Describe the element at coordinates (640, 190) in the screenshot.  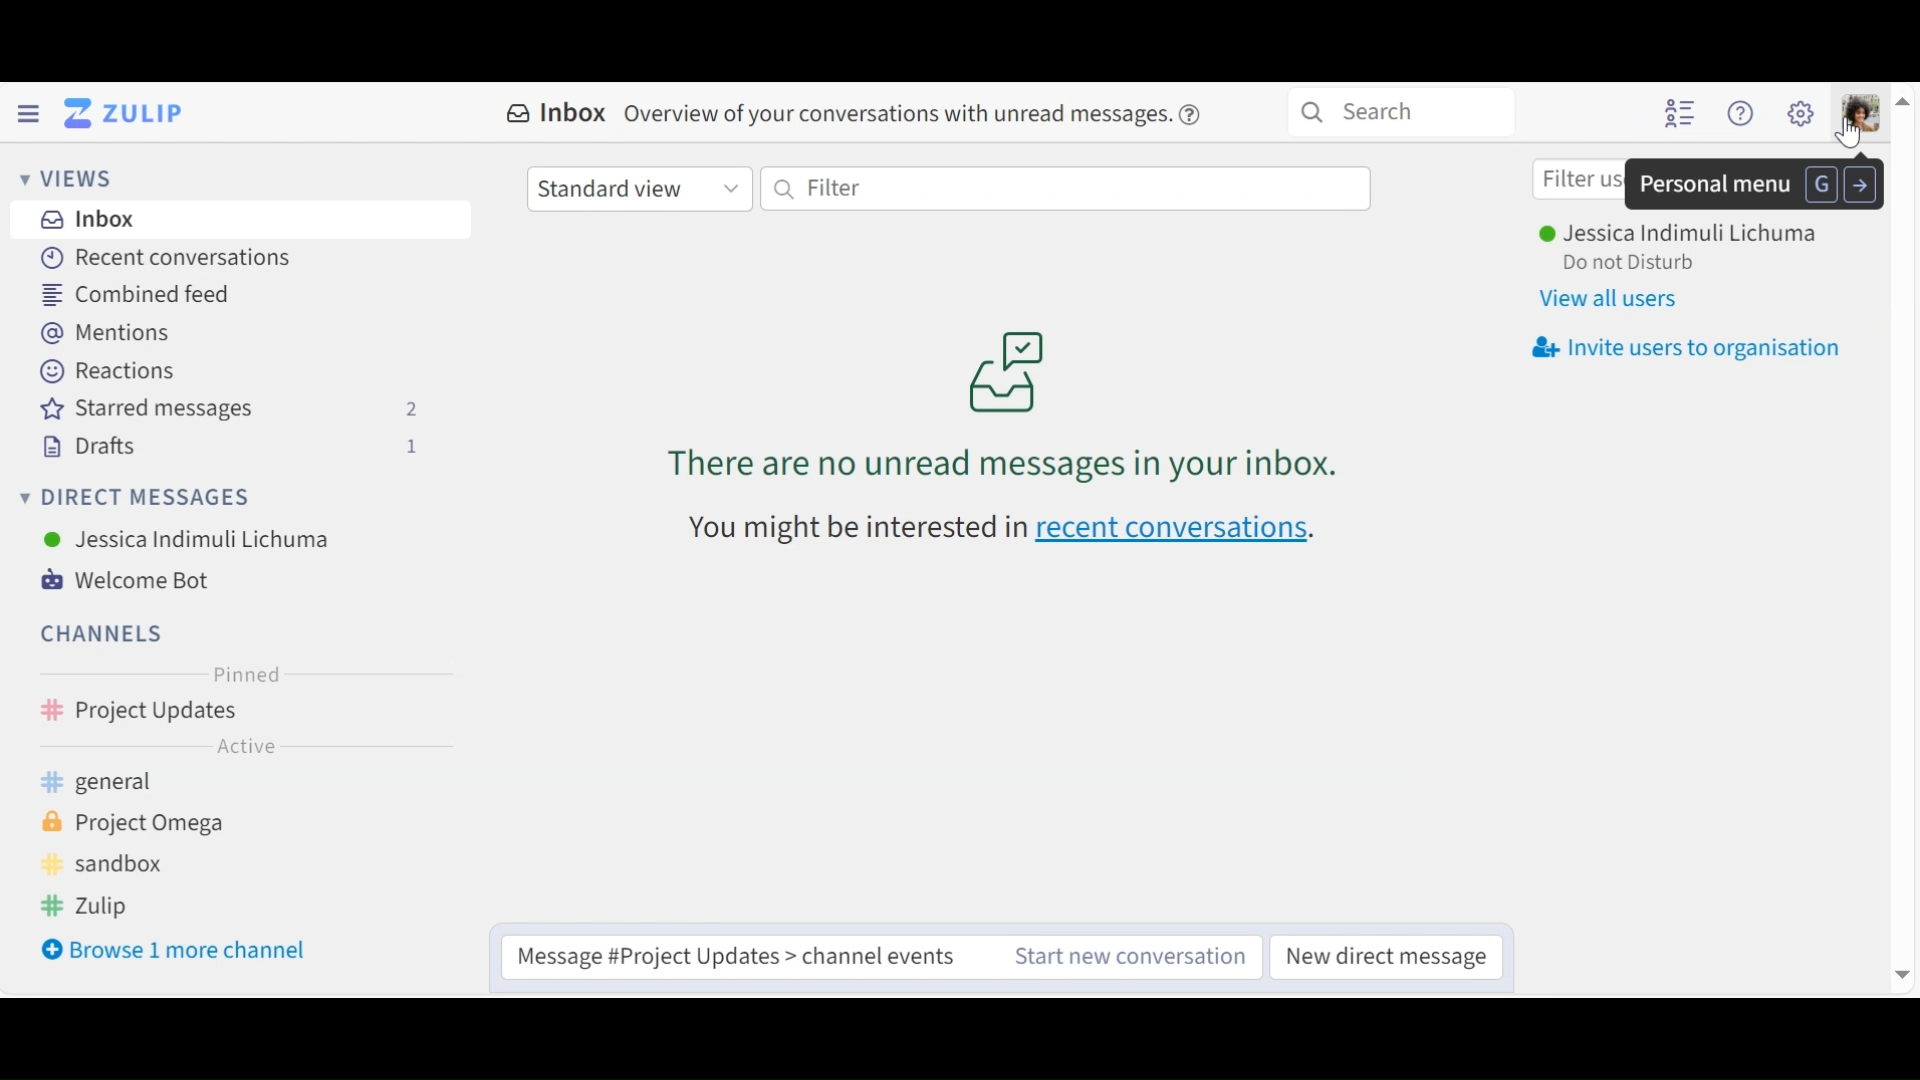
I see `Standard view` at that location.